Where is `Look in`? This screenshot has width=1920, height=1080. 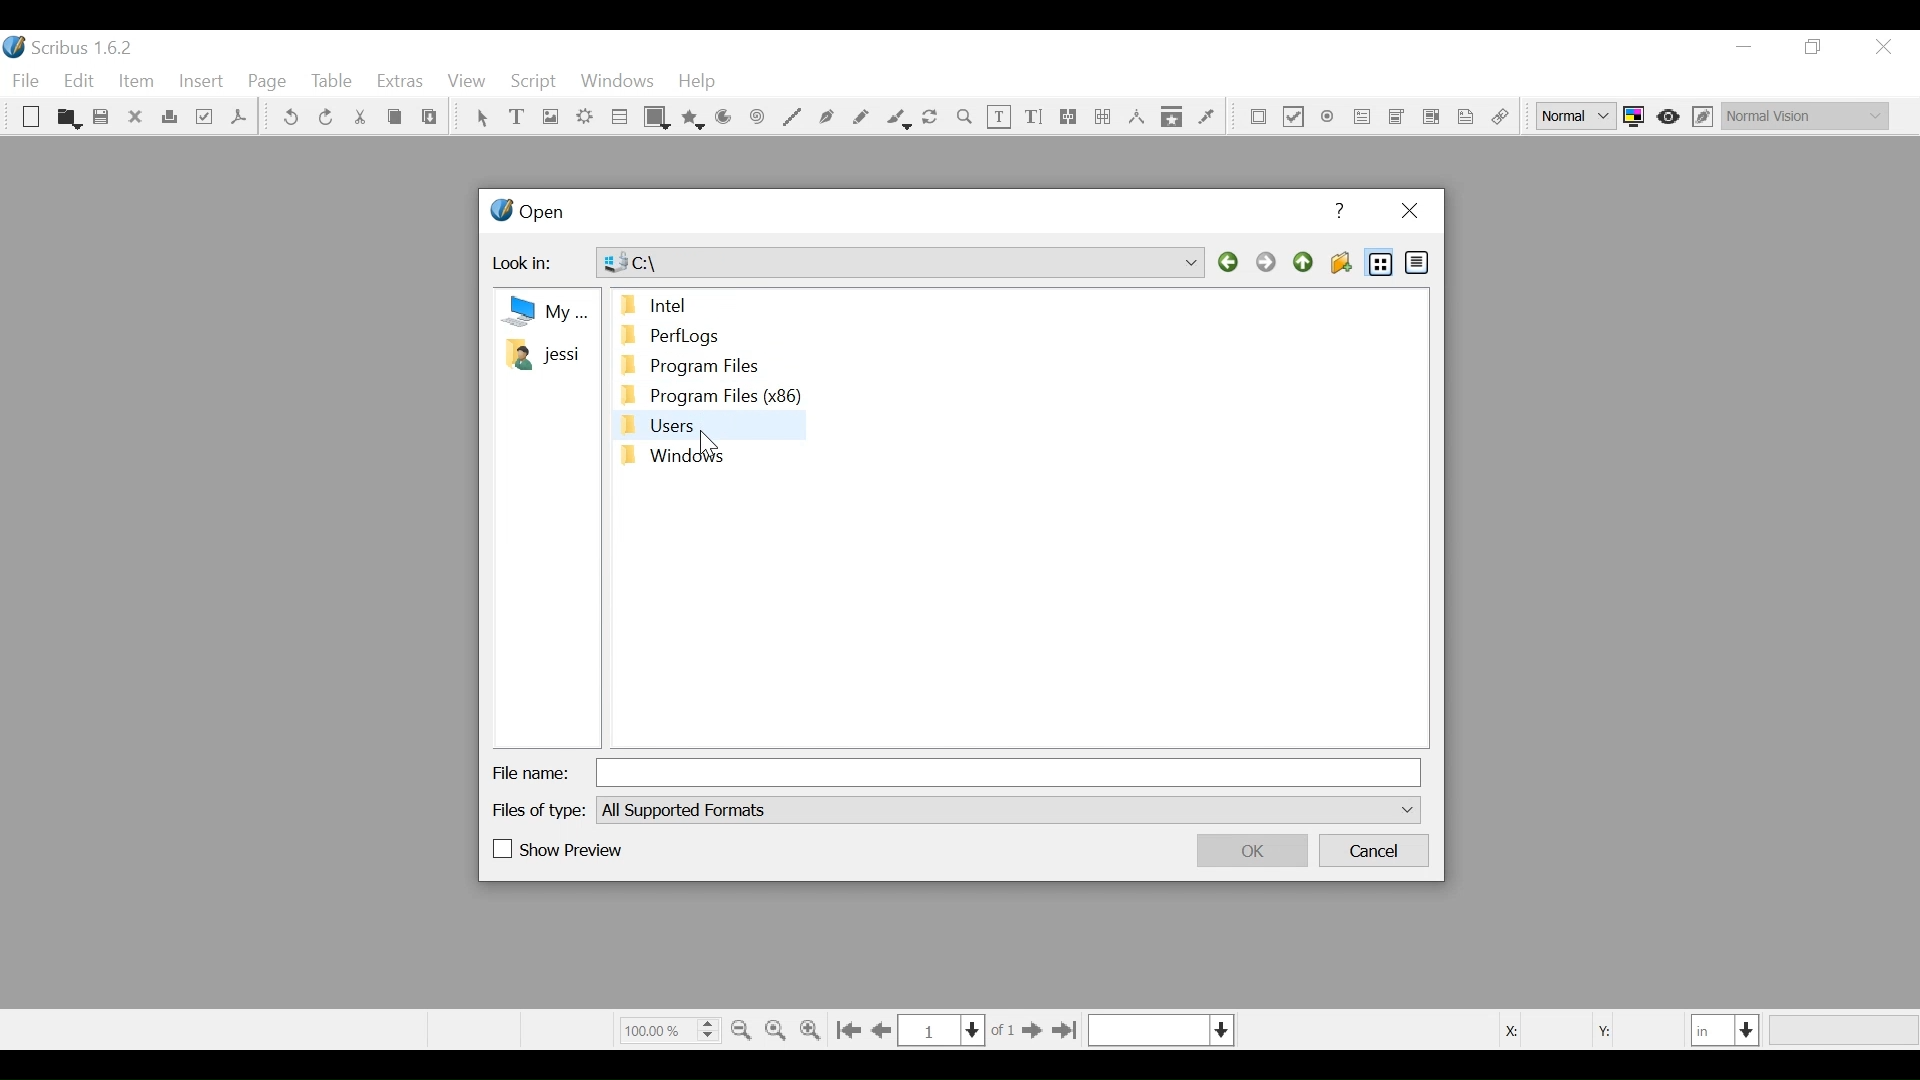 Look in is located at coordinates (530, 266).